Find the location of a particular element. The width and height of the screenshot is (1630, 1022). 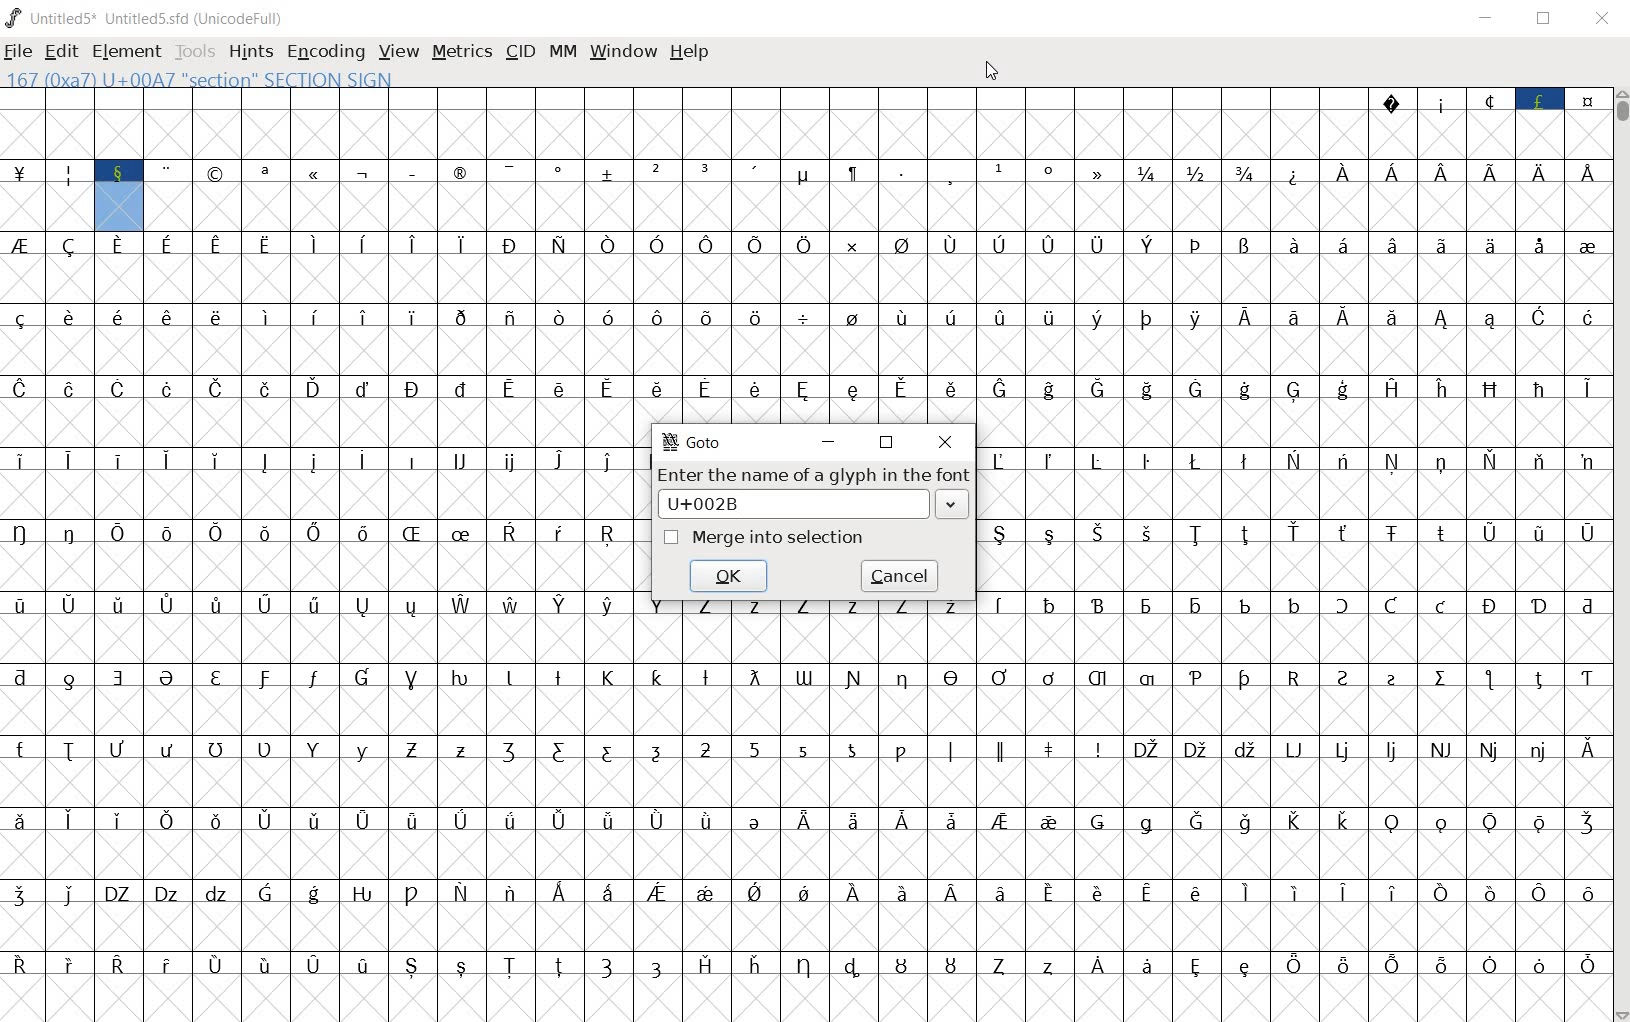

Latin extended characters is located at coordinates (436, 267).